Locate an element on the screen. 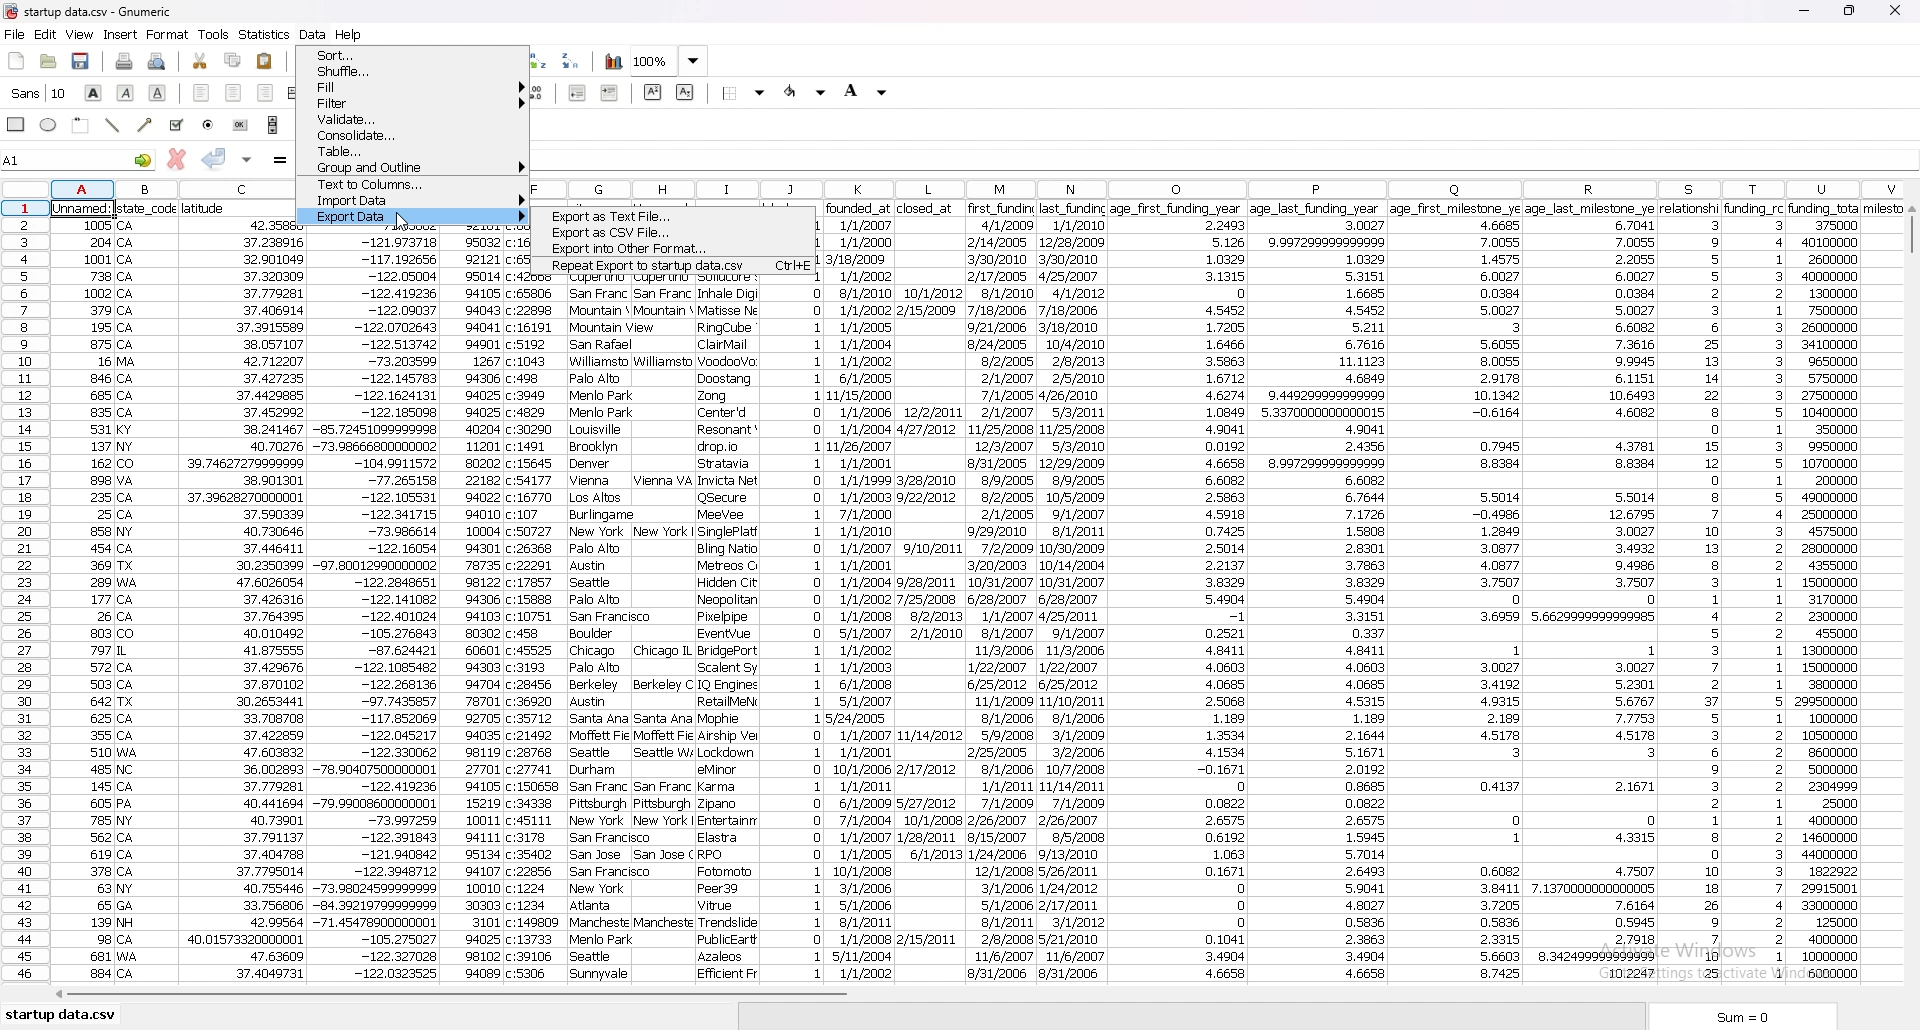  resize is located at coordinates (1851, 10).